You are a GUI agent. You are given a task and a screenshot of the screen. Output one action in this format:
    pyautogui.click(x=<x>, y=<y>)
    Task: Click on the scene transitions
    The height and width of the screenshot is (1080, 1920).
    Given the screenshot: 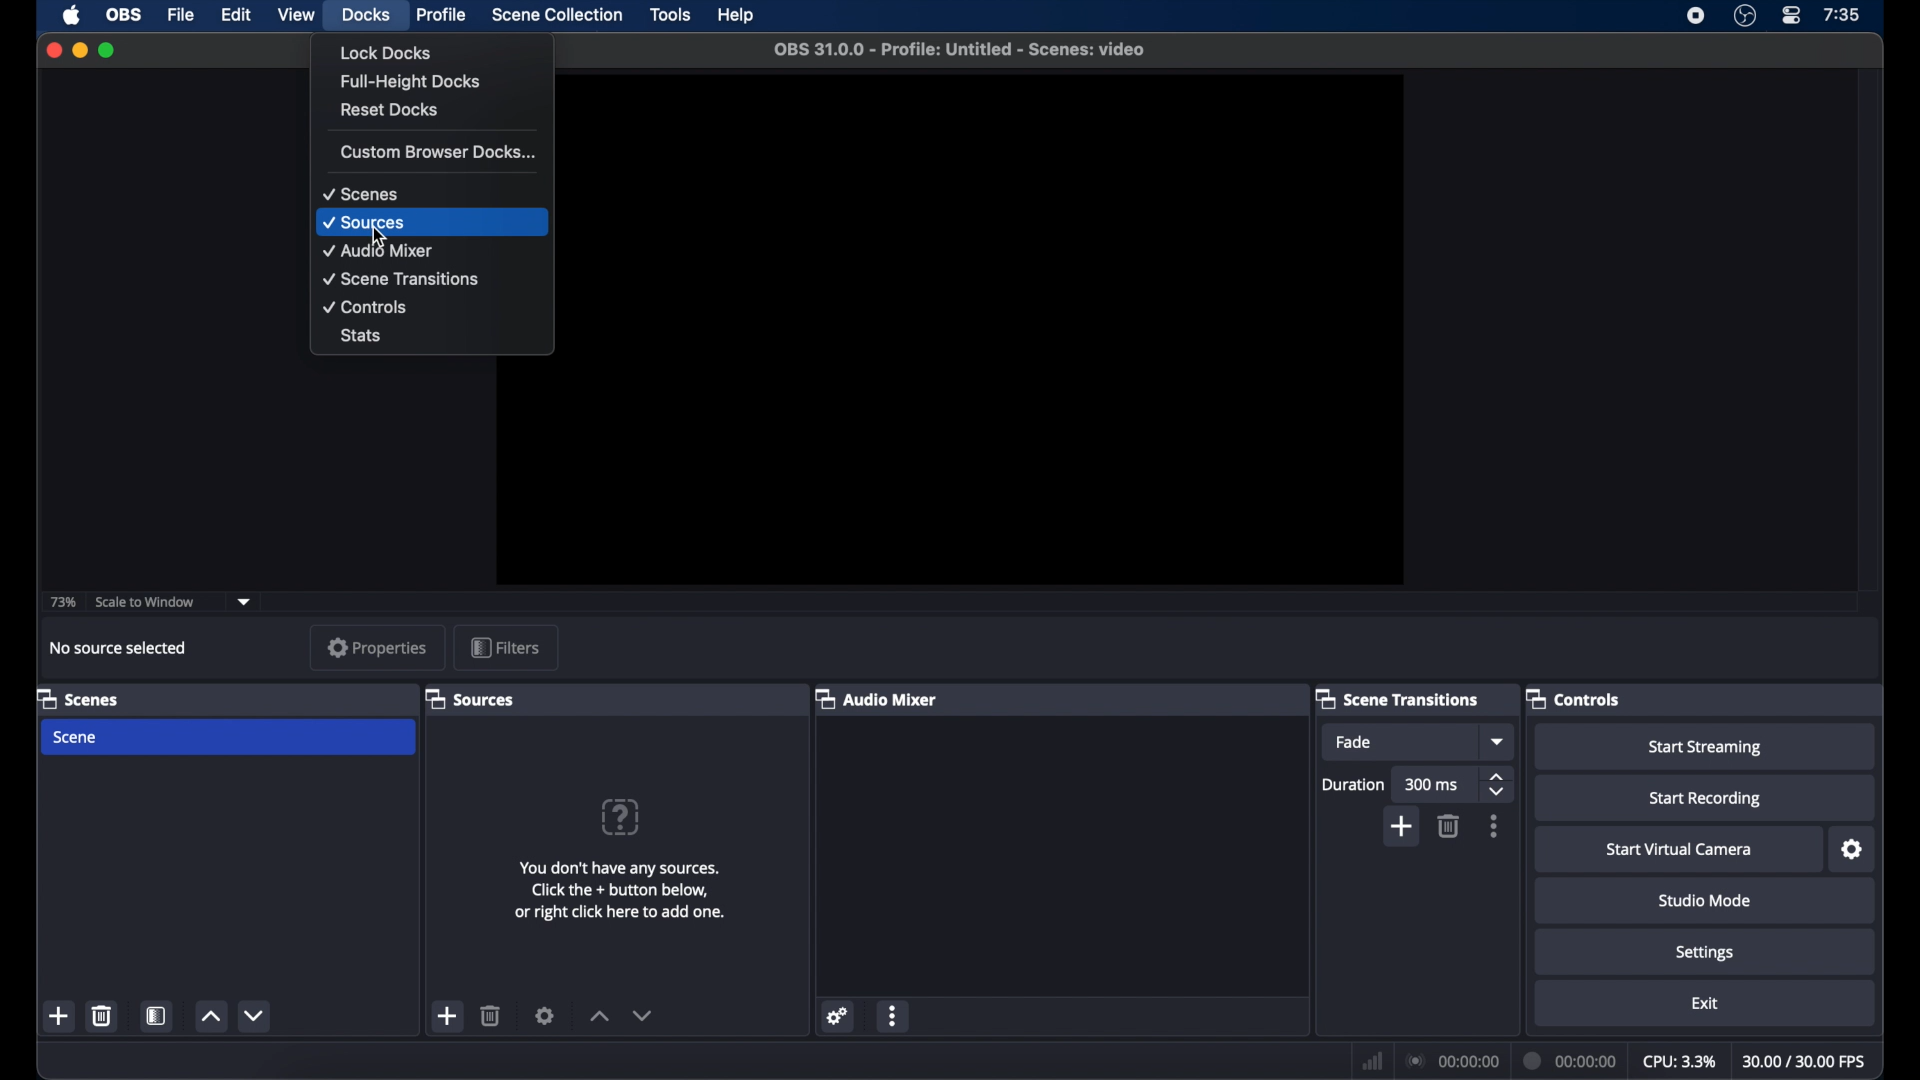 What is the action you would take?
    pyautogui.click(x=401, y=279)
    